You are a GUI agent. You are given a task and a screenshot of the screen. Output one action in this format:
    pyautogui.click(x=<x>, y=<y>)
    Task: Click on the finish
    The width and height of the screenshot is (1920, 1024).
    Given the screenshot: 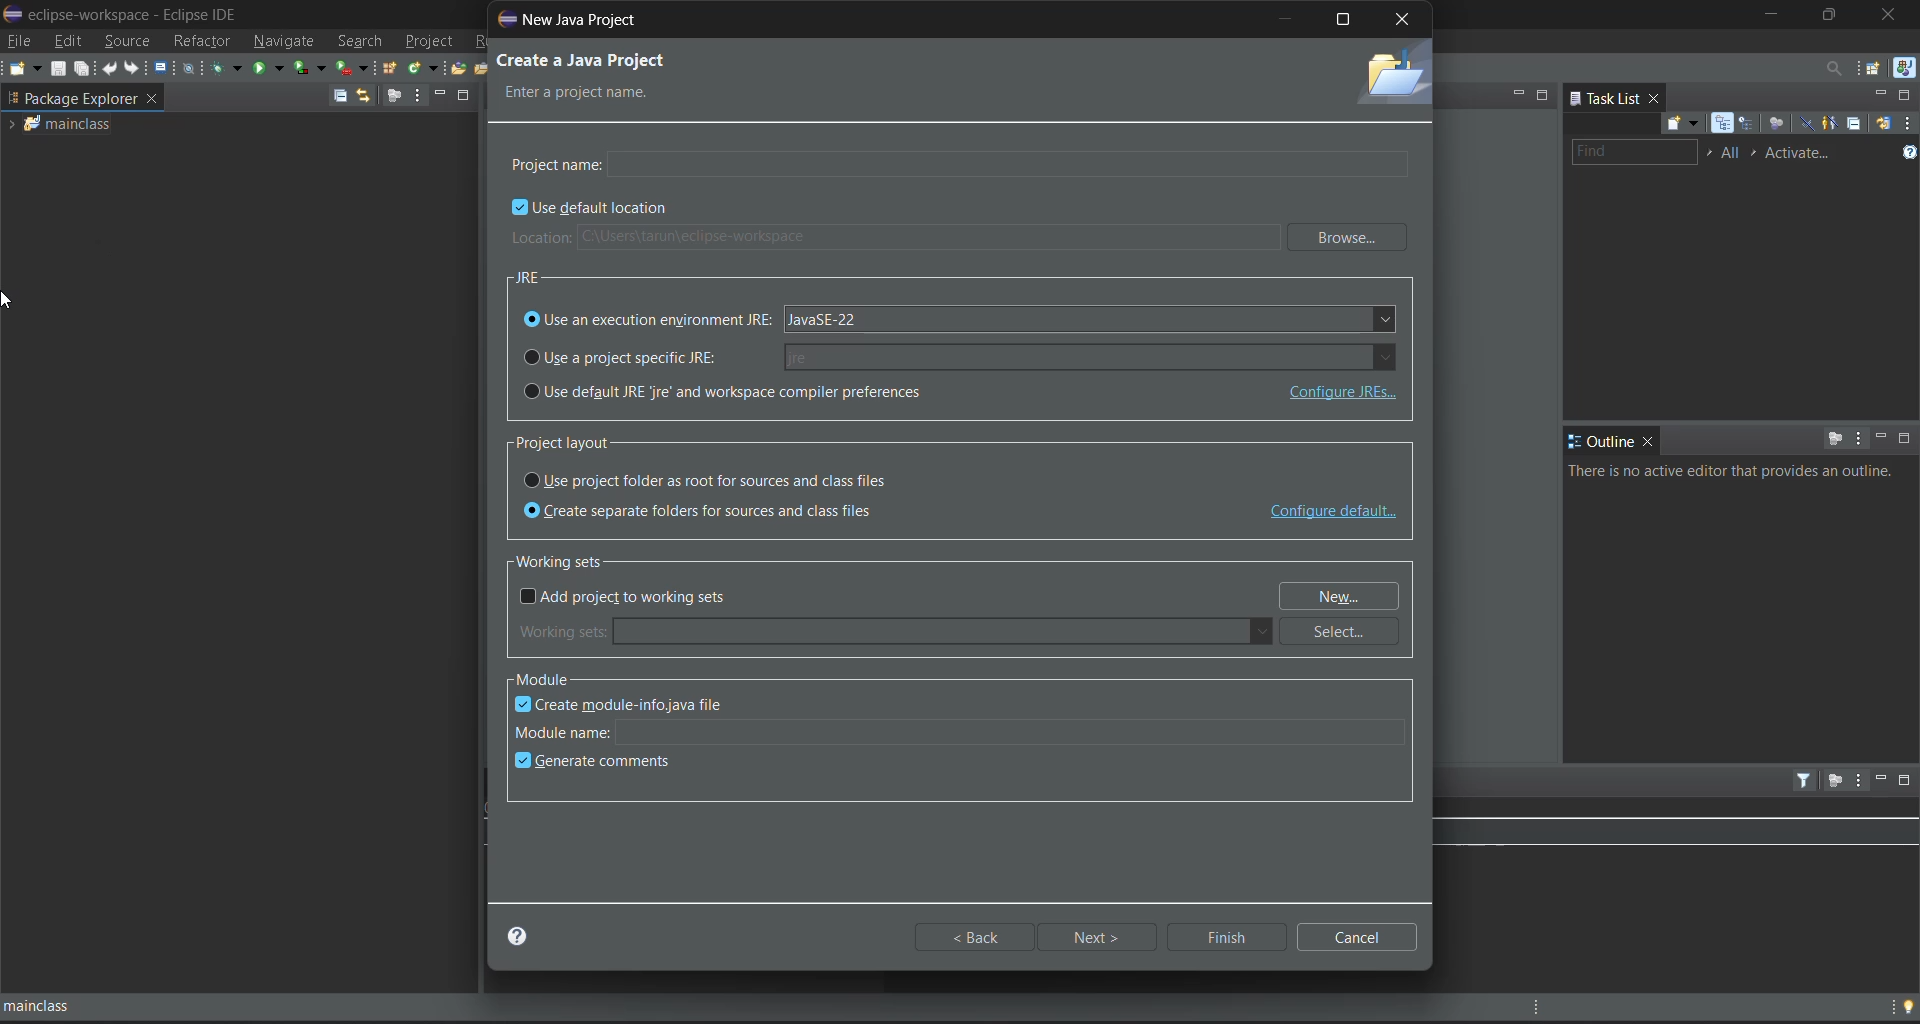 What is the action you would take?
    pyautogui.click(x=1223, y=935)
    